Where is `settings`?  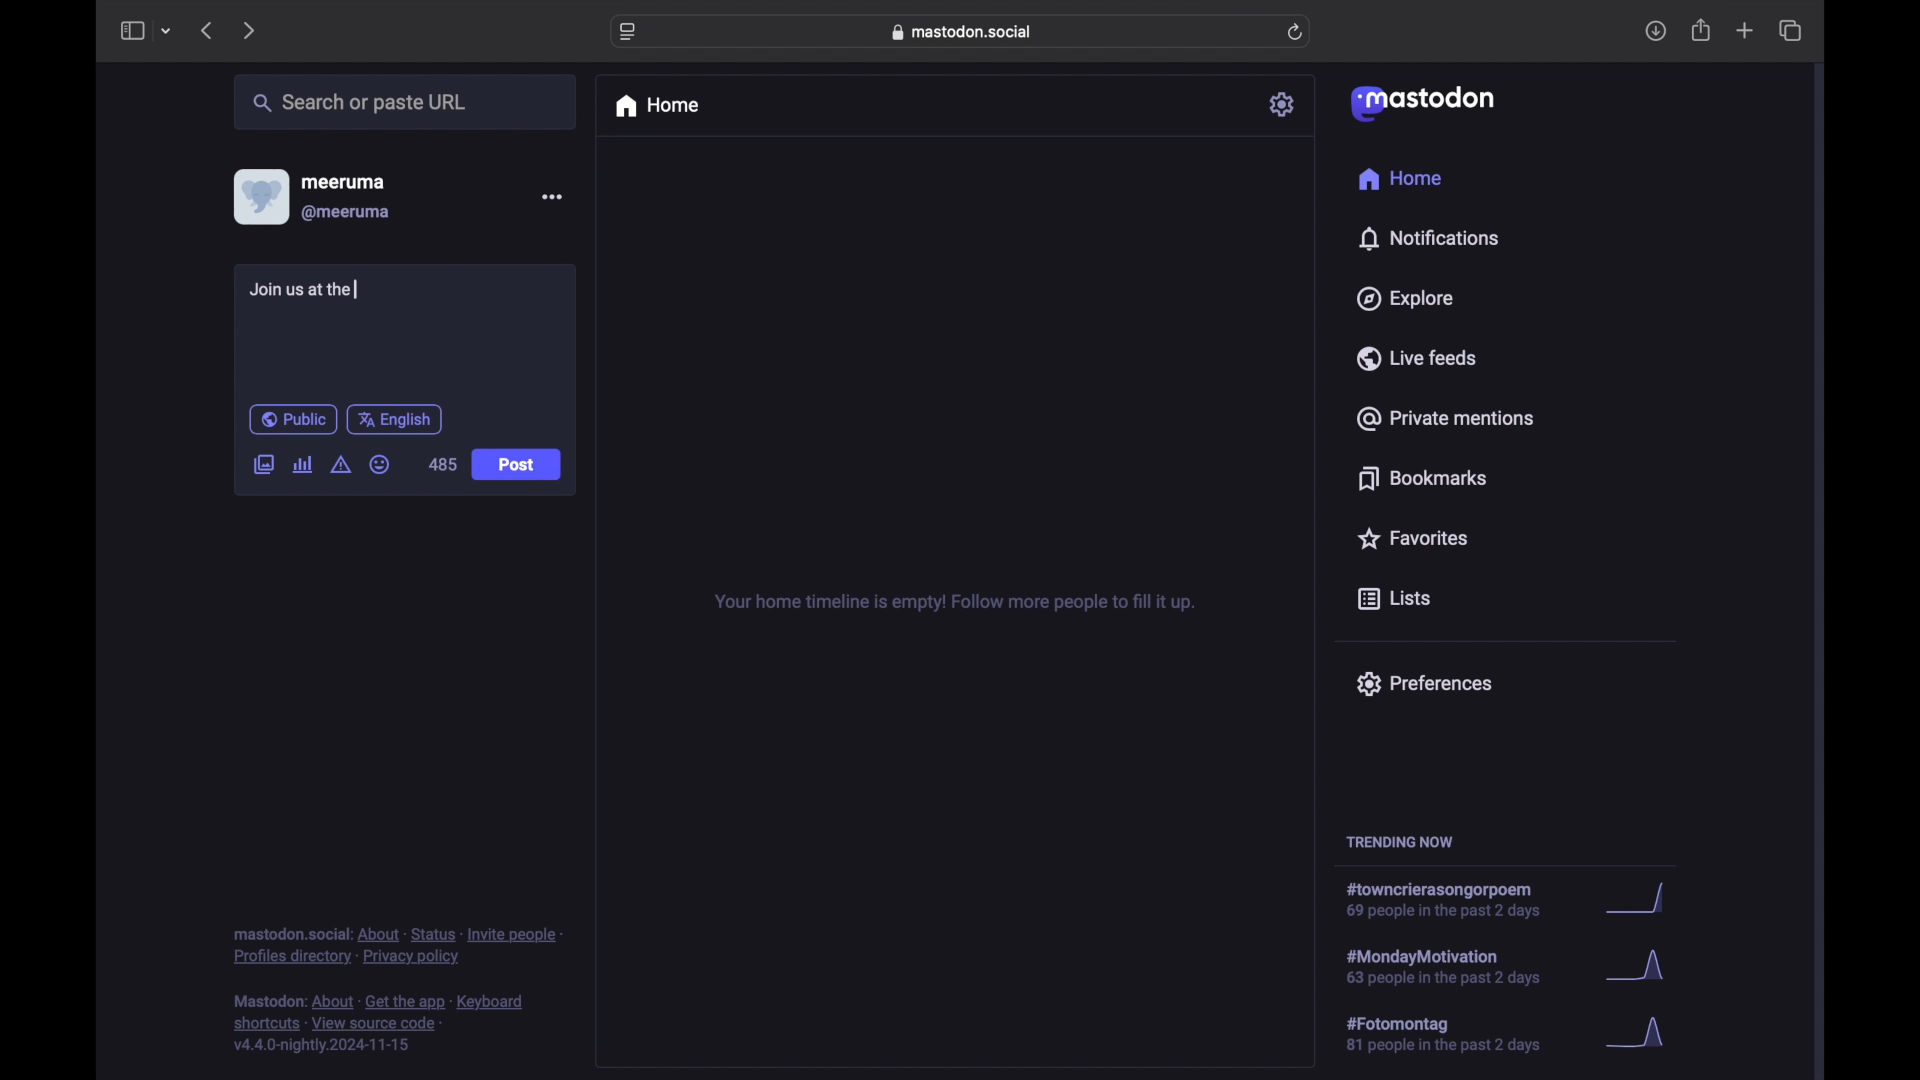 settings is located at coordinates (1284, 104).